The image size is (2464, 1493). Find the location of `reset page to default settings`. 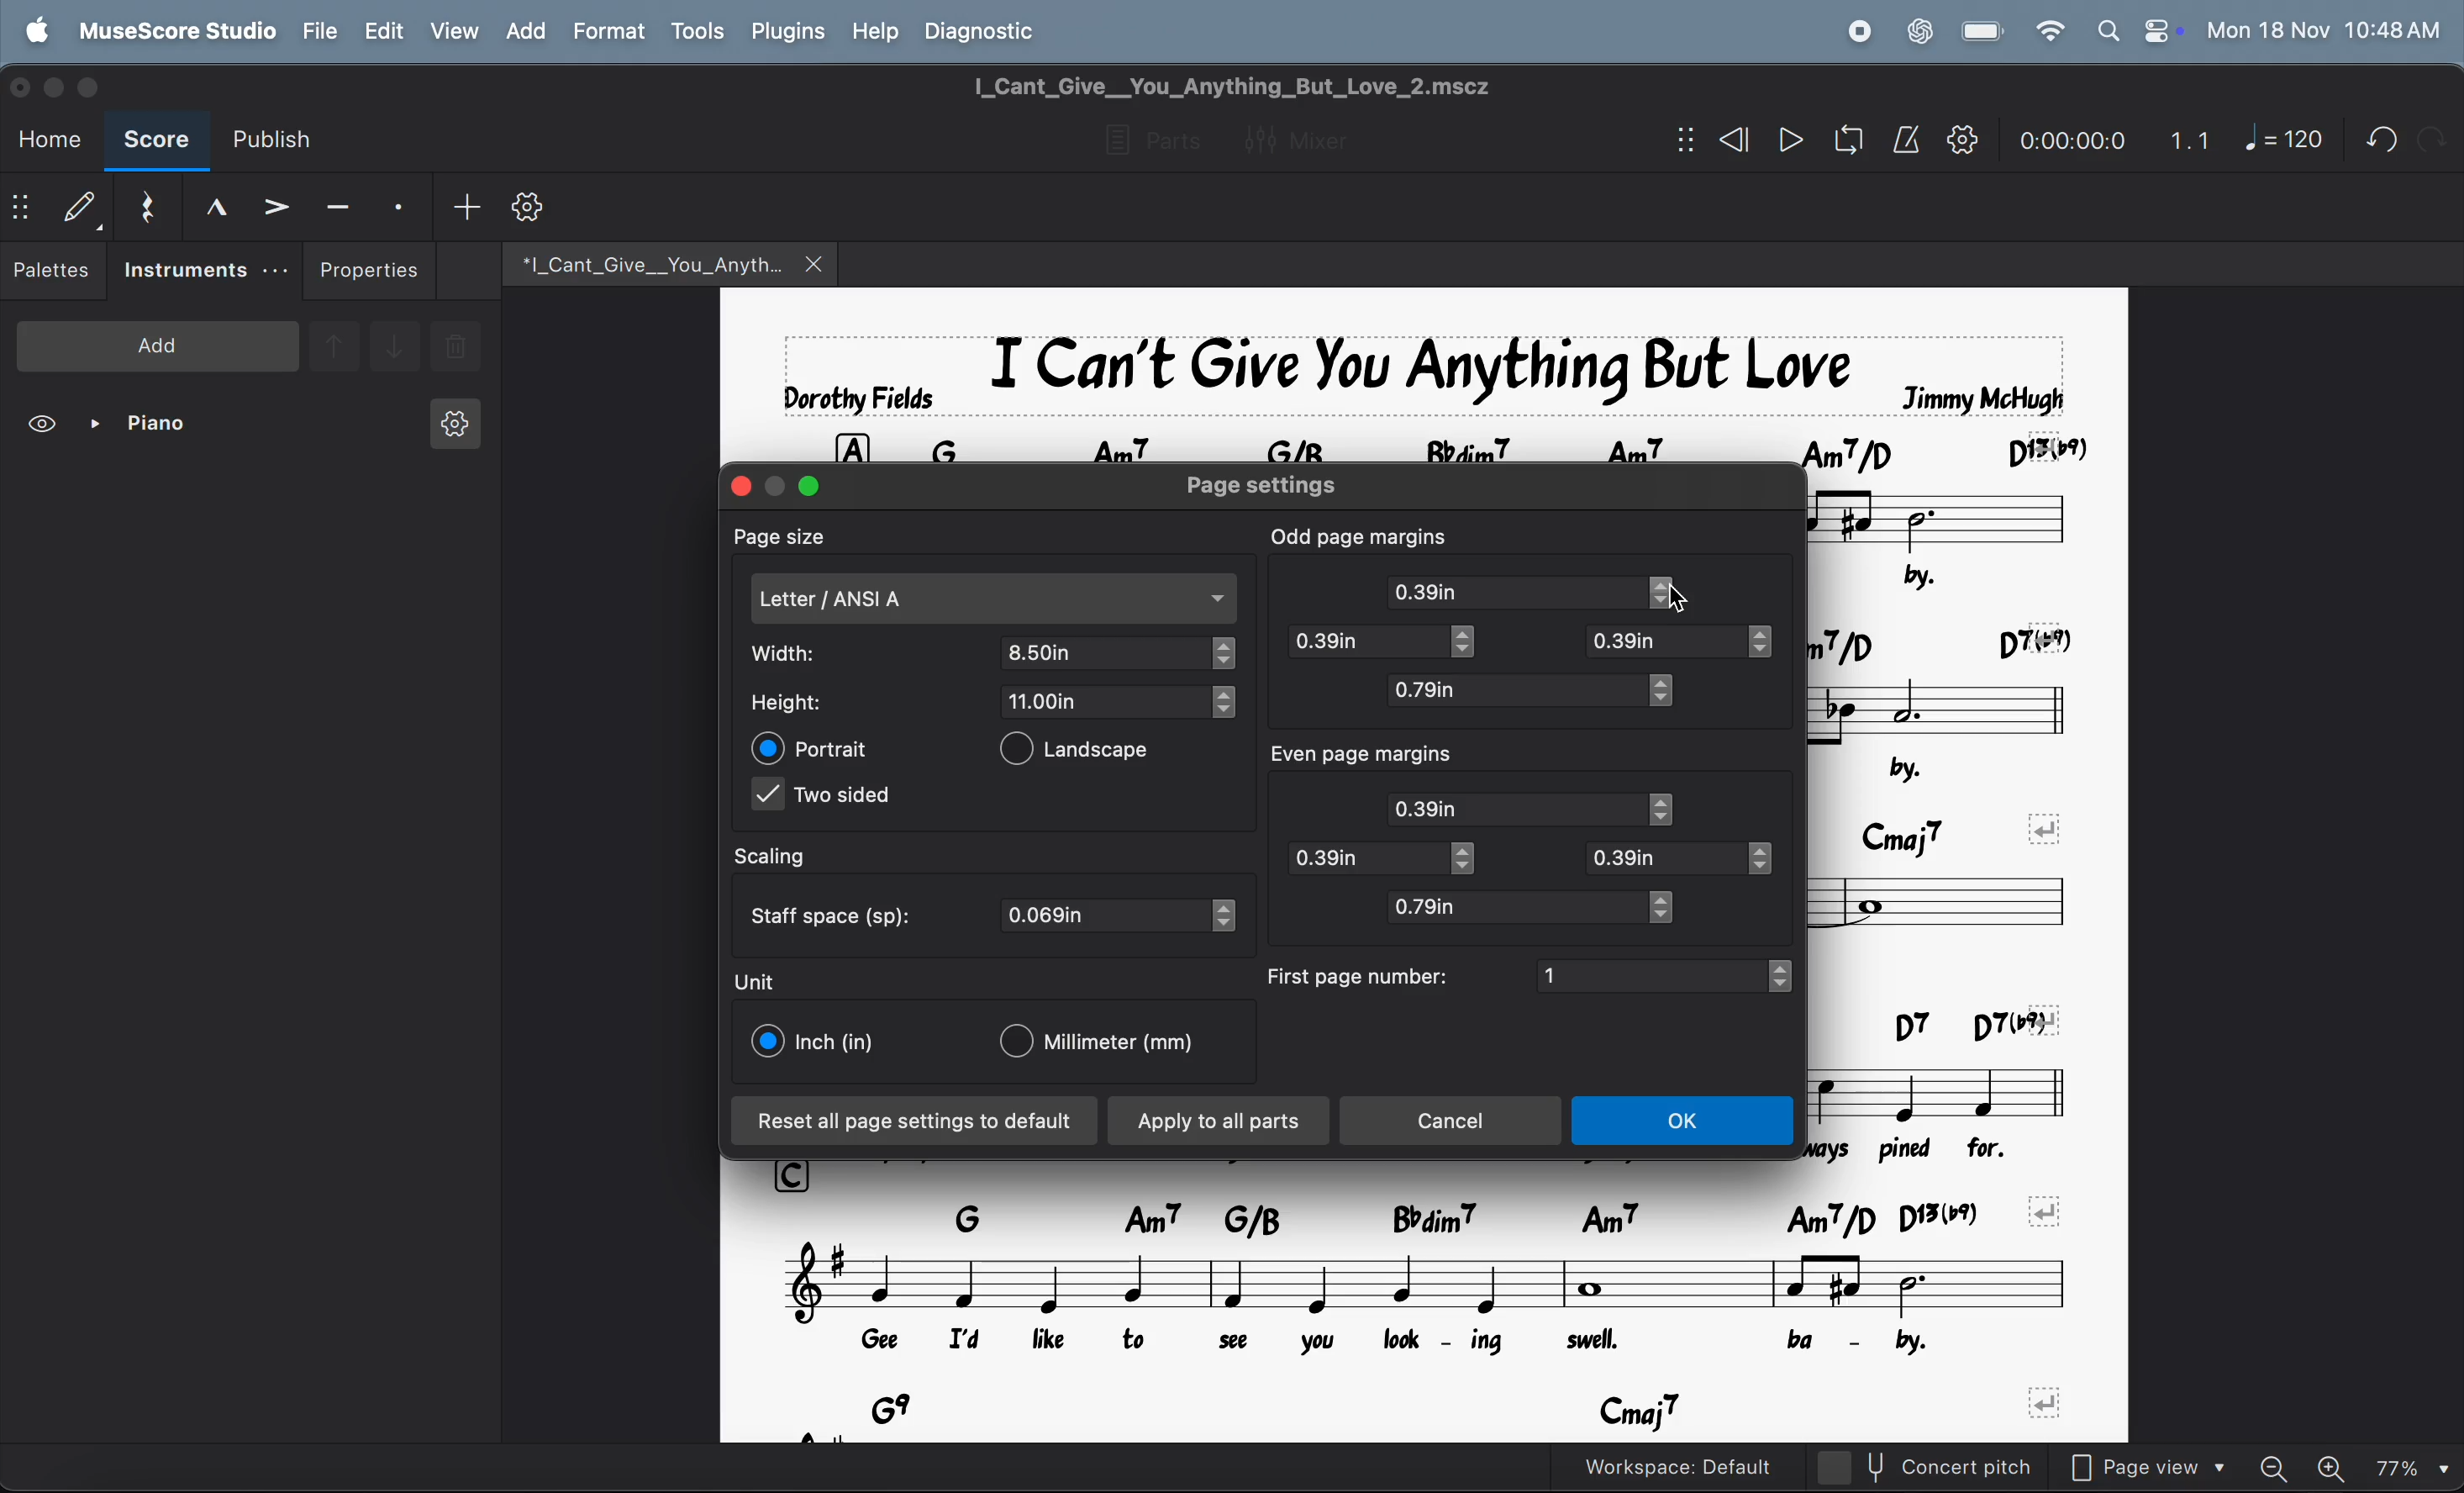

reset page to default settings is located at coordinates (915, 1122).